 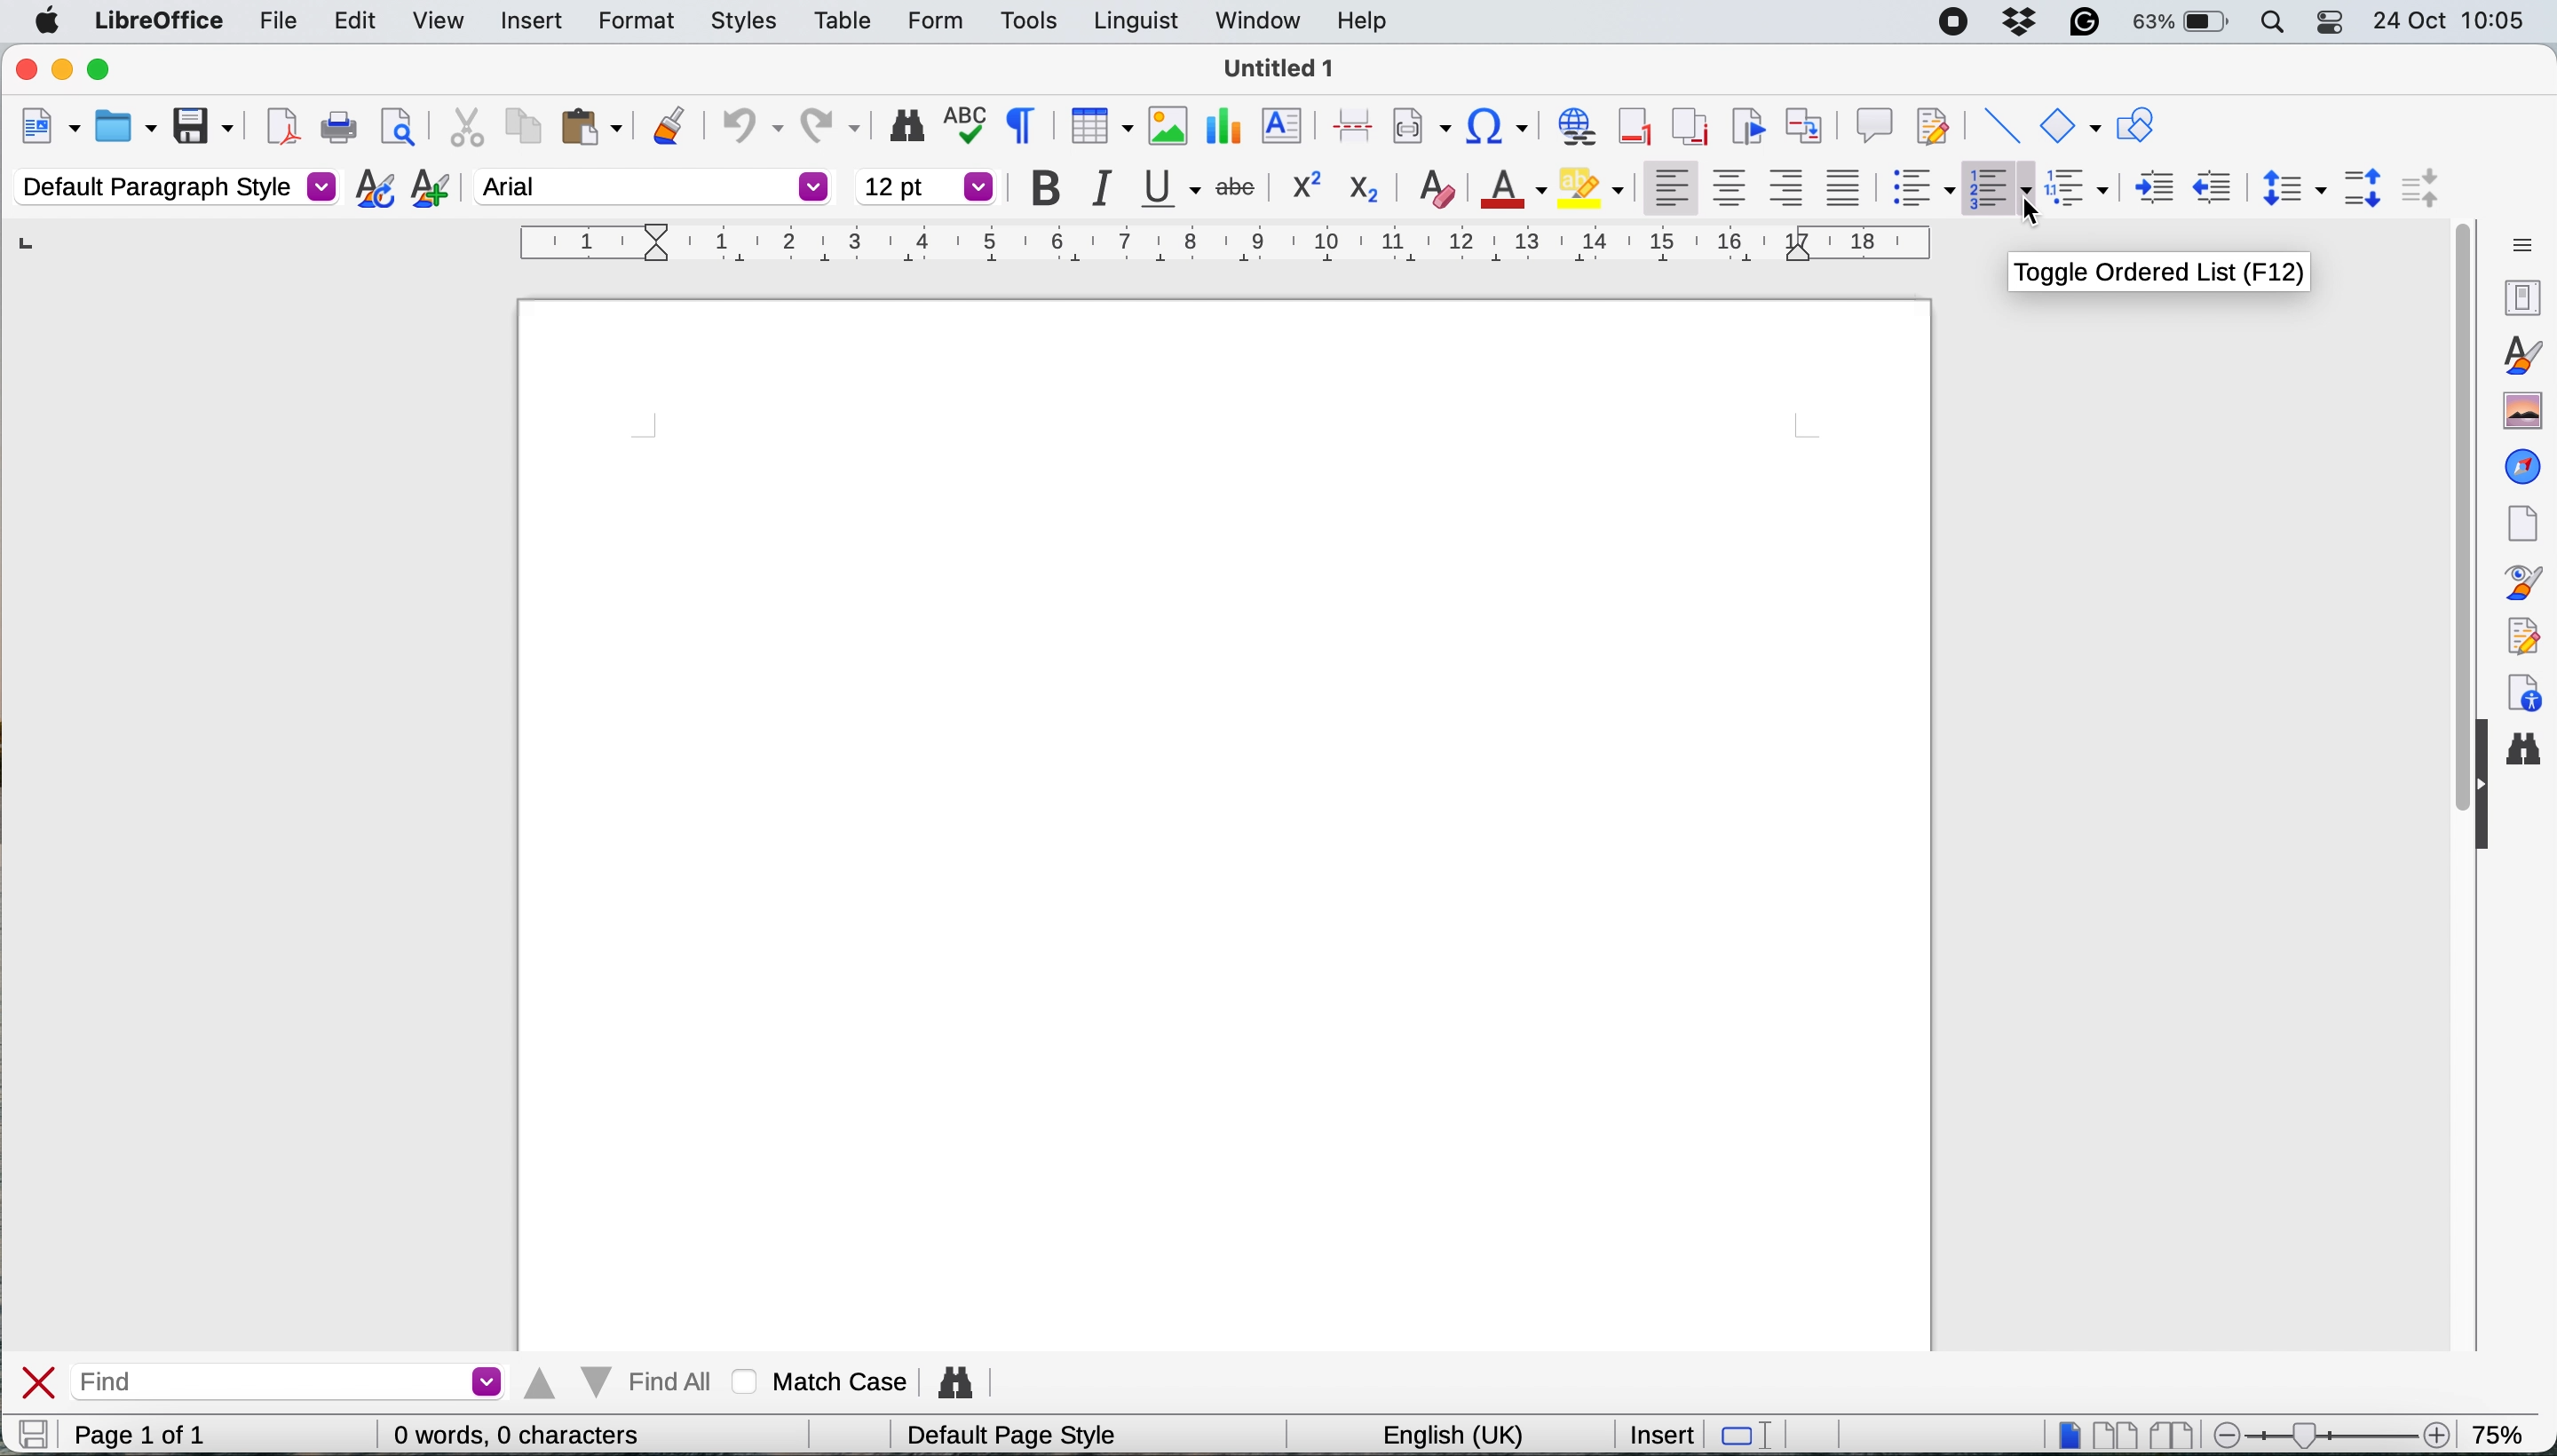 I want to click on clone formatting, so click(x=669, y=123).